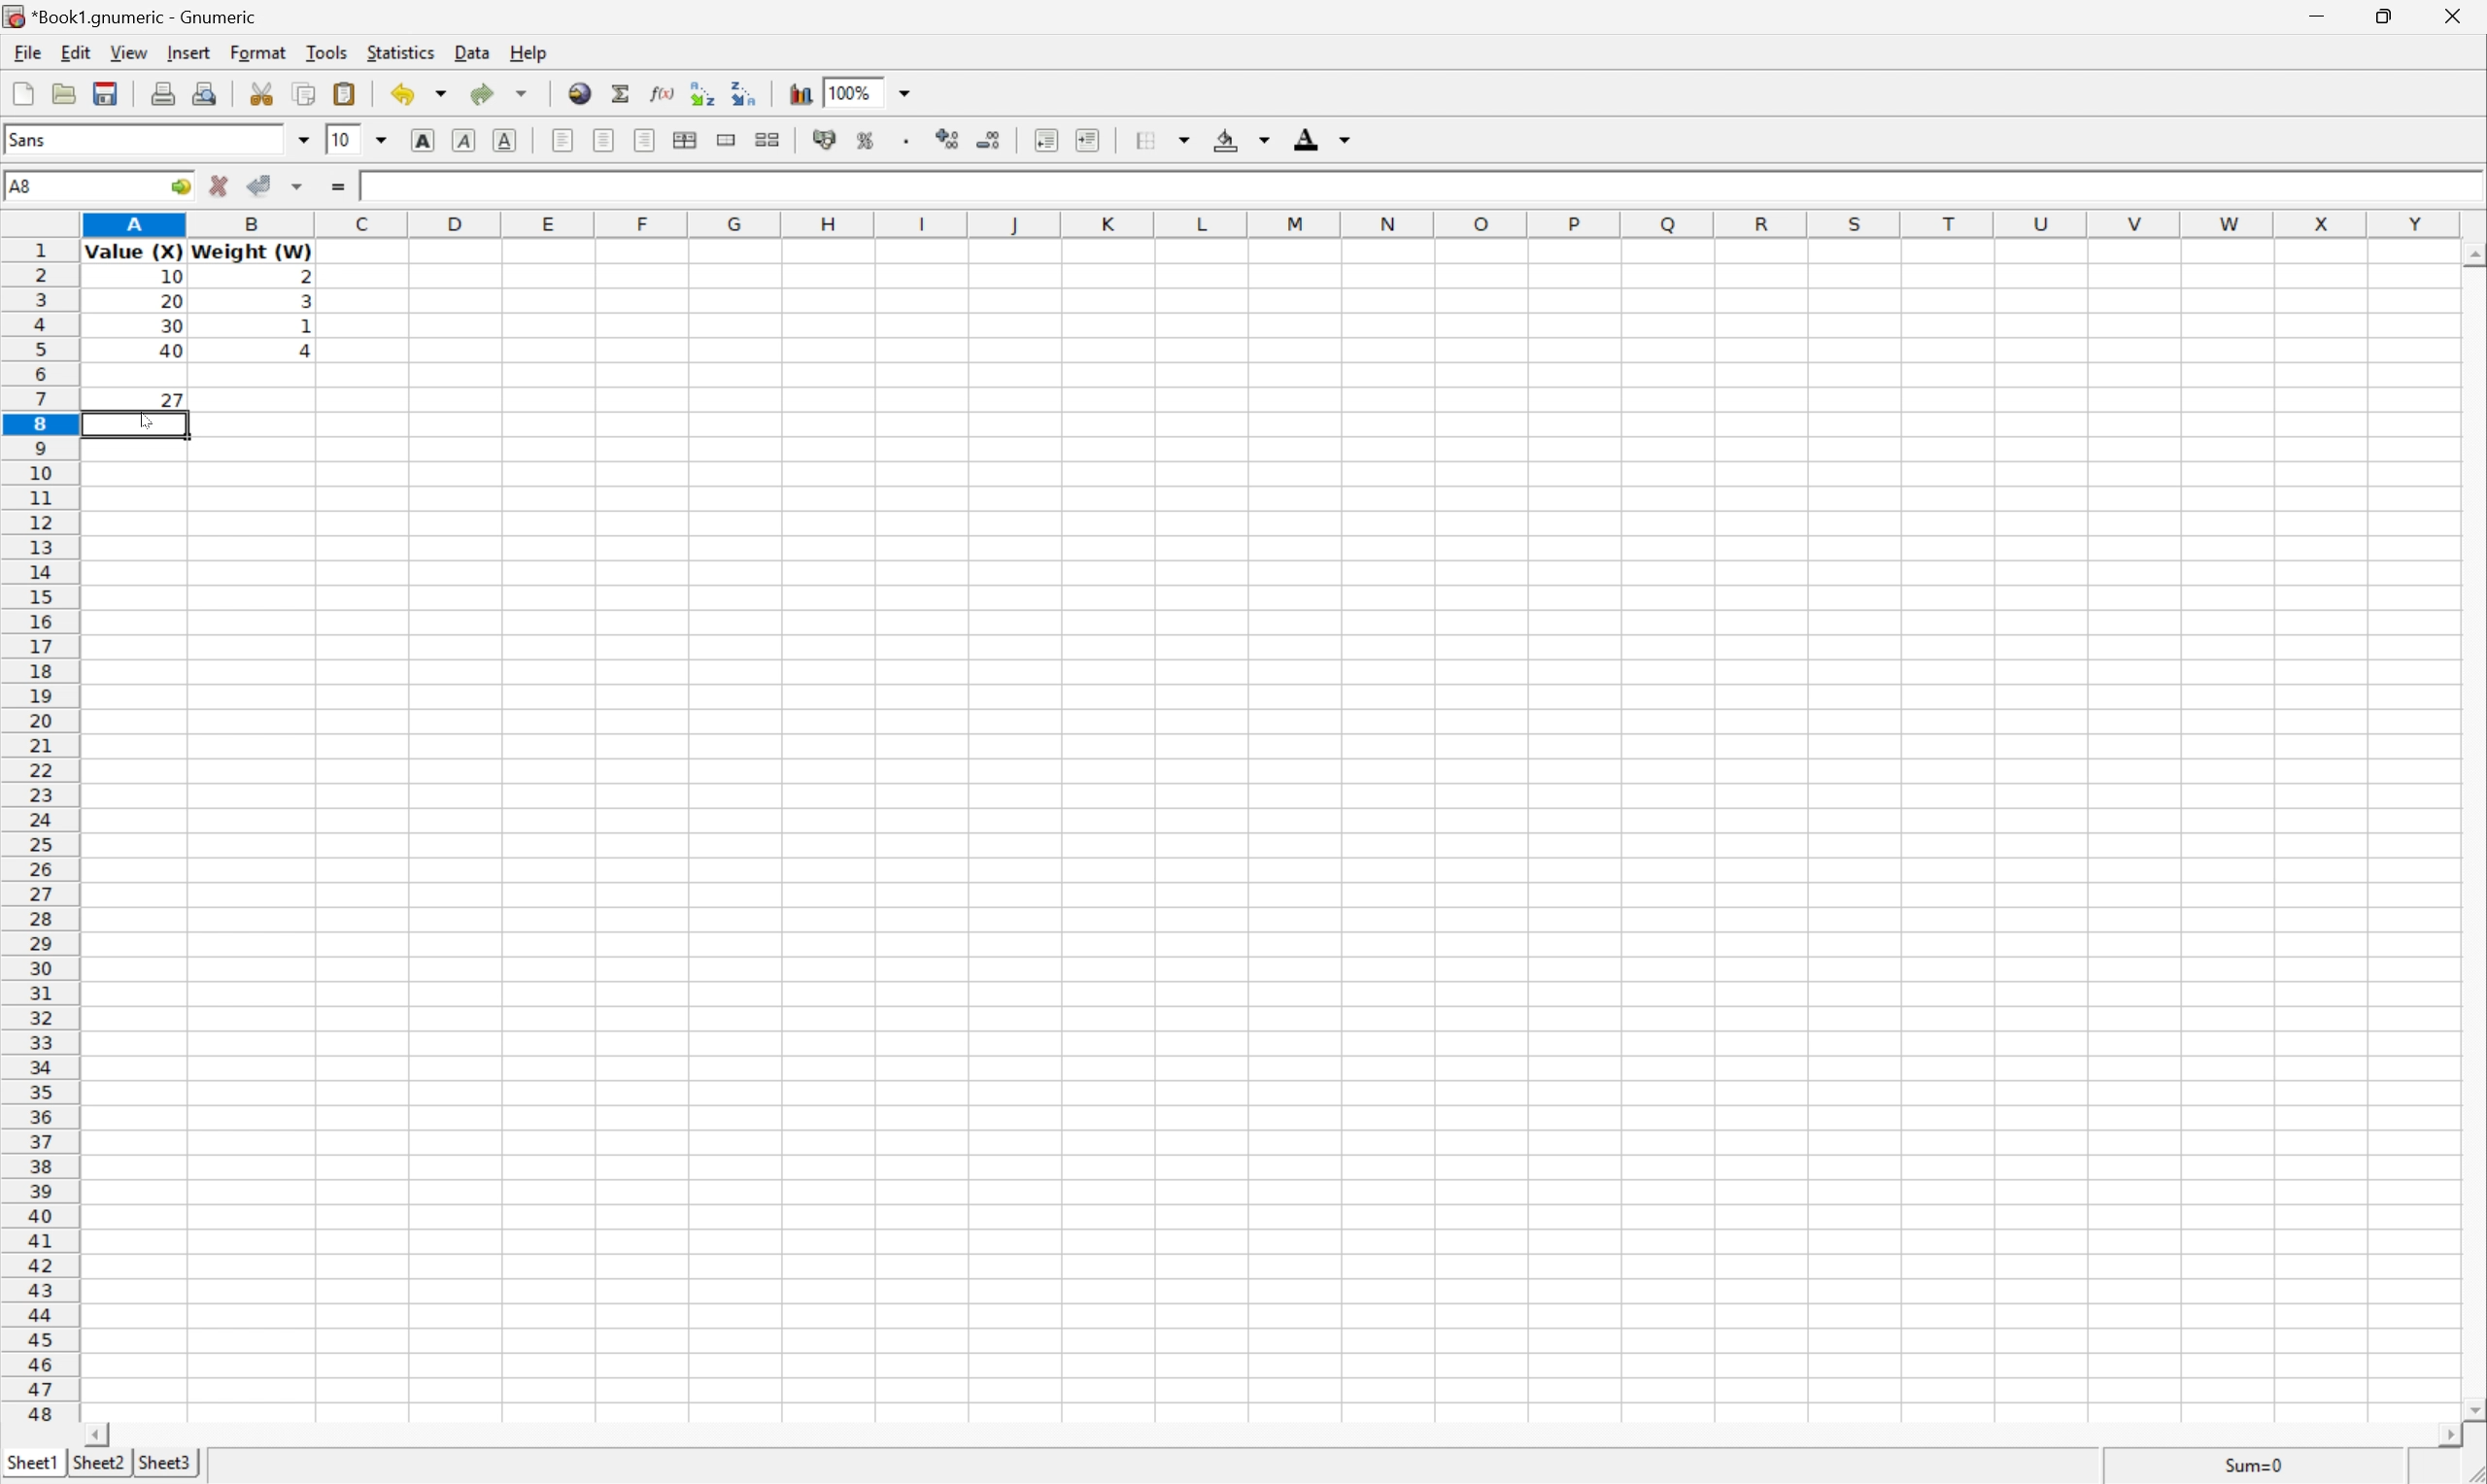 The image size is (2487, 1484). Describe the element at coordinates (97, 1435) in the screenshot. I see `Scroll Left` at that location.